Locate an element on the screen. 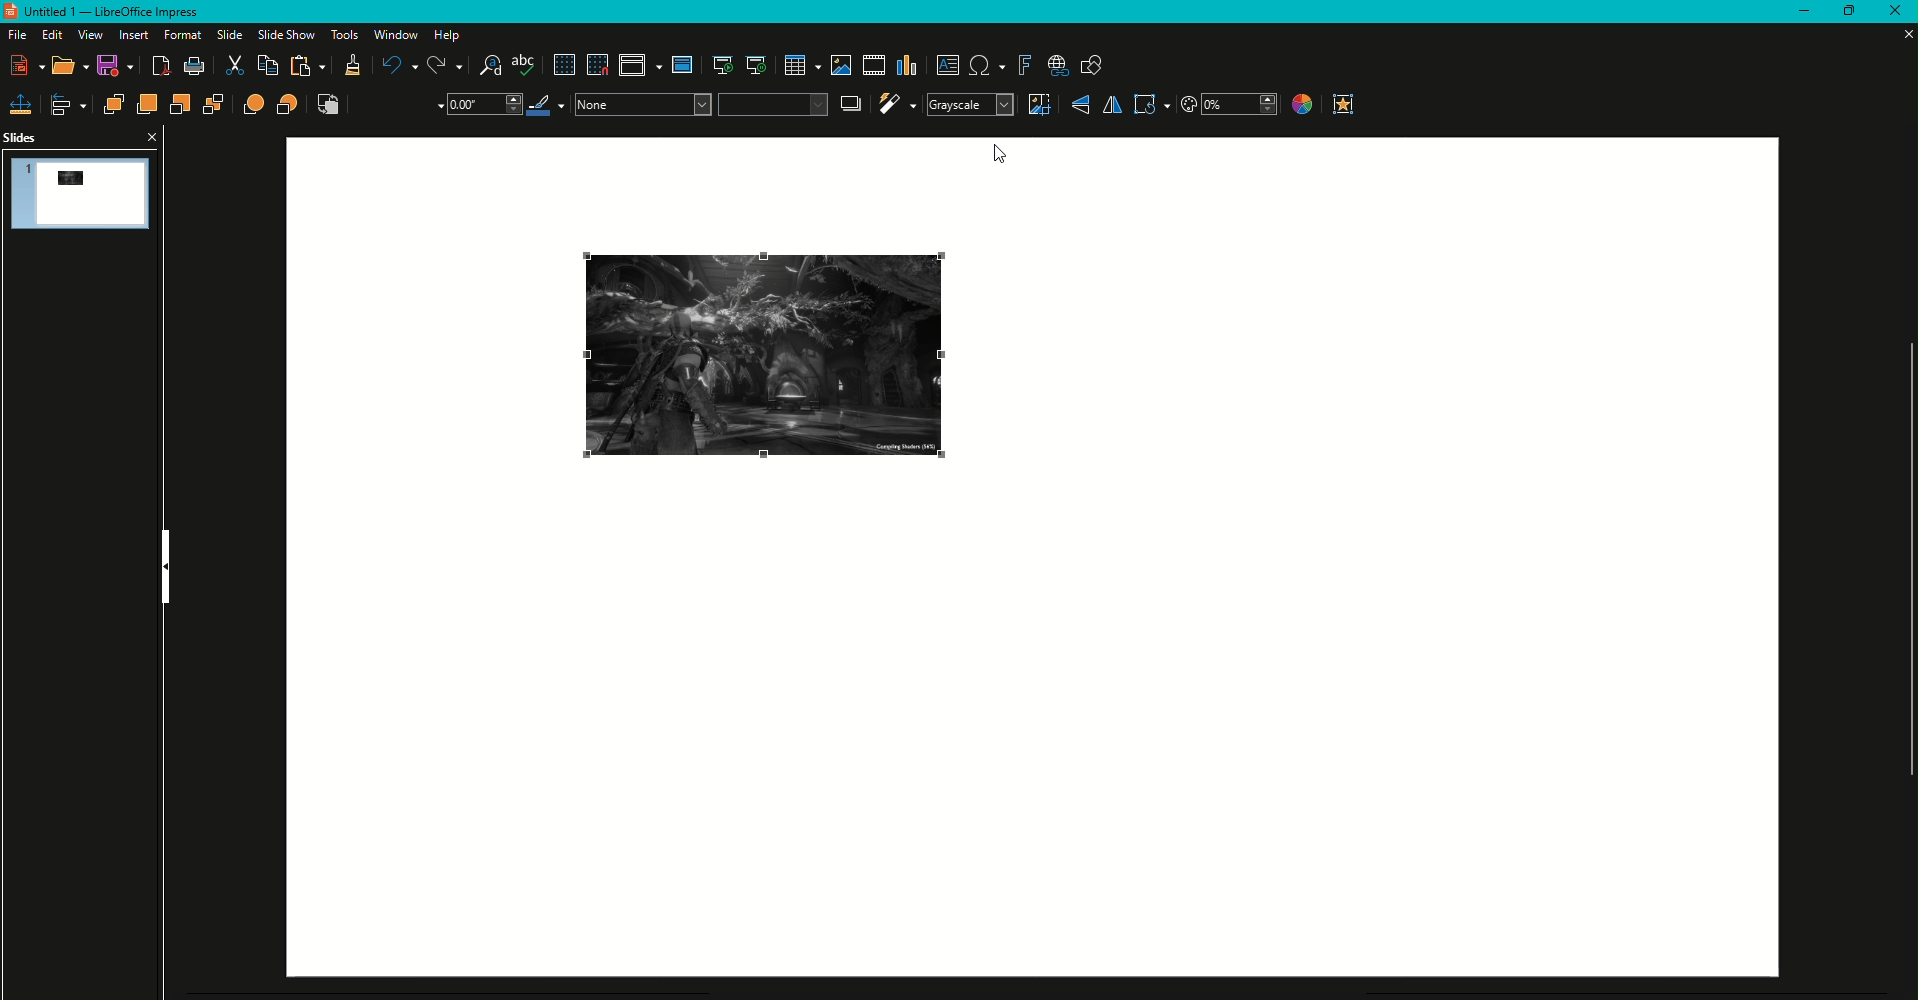 This screenshot has width=1918, height=1000. Transparency is located at coordinates (1229, 105).